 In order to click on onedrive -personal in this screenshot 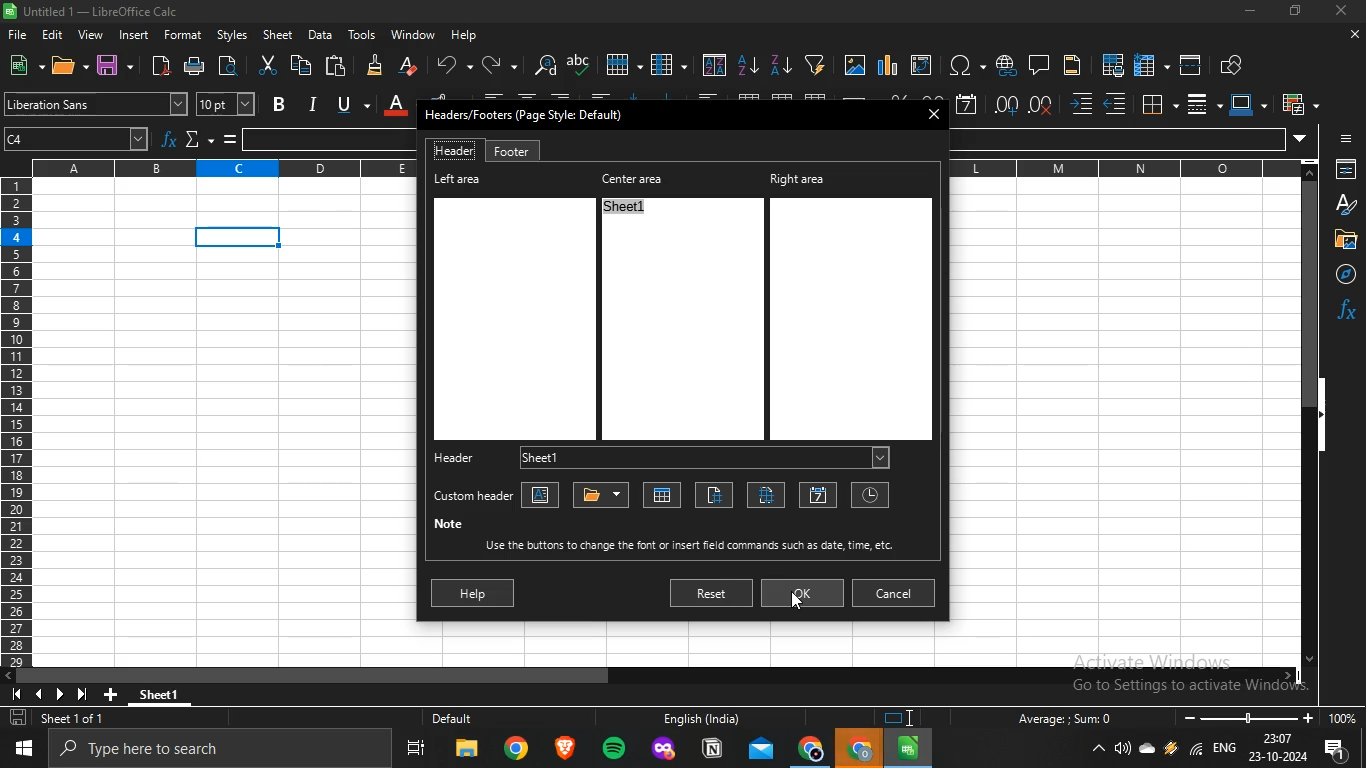, I will do `click(1147, 753)`.